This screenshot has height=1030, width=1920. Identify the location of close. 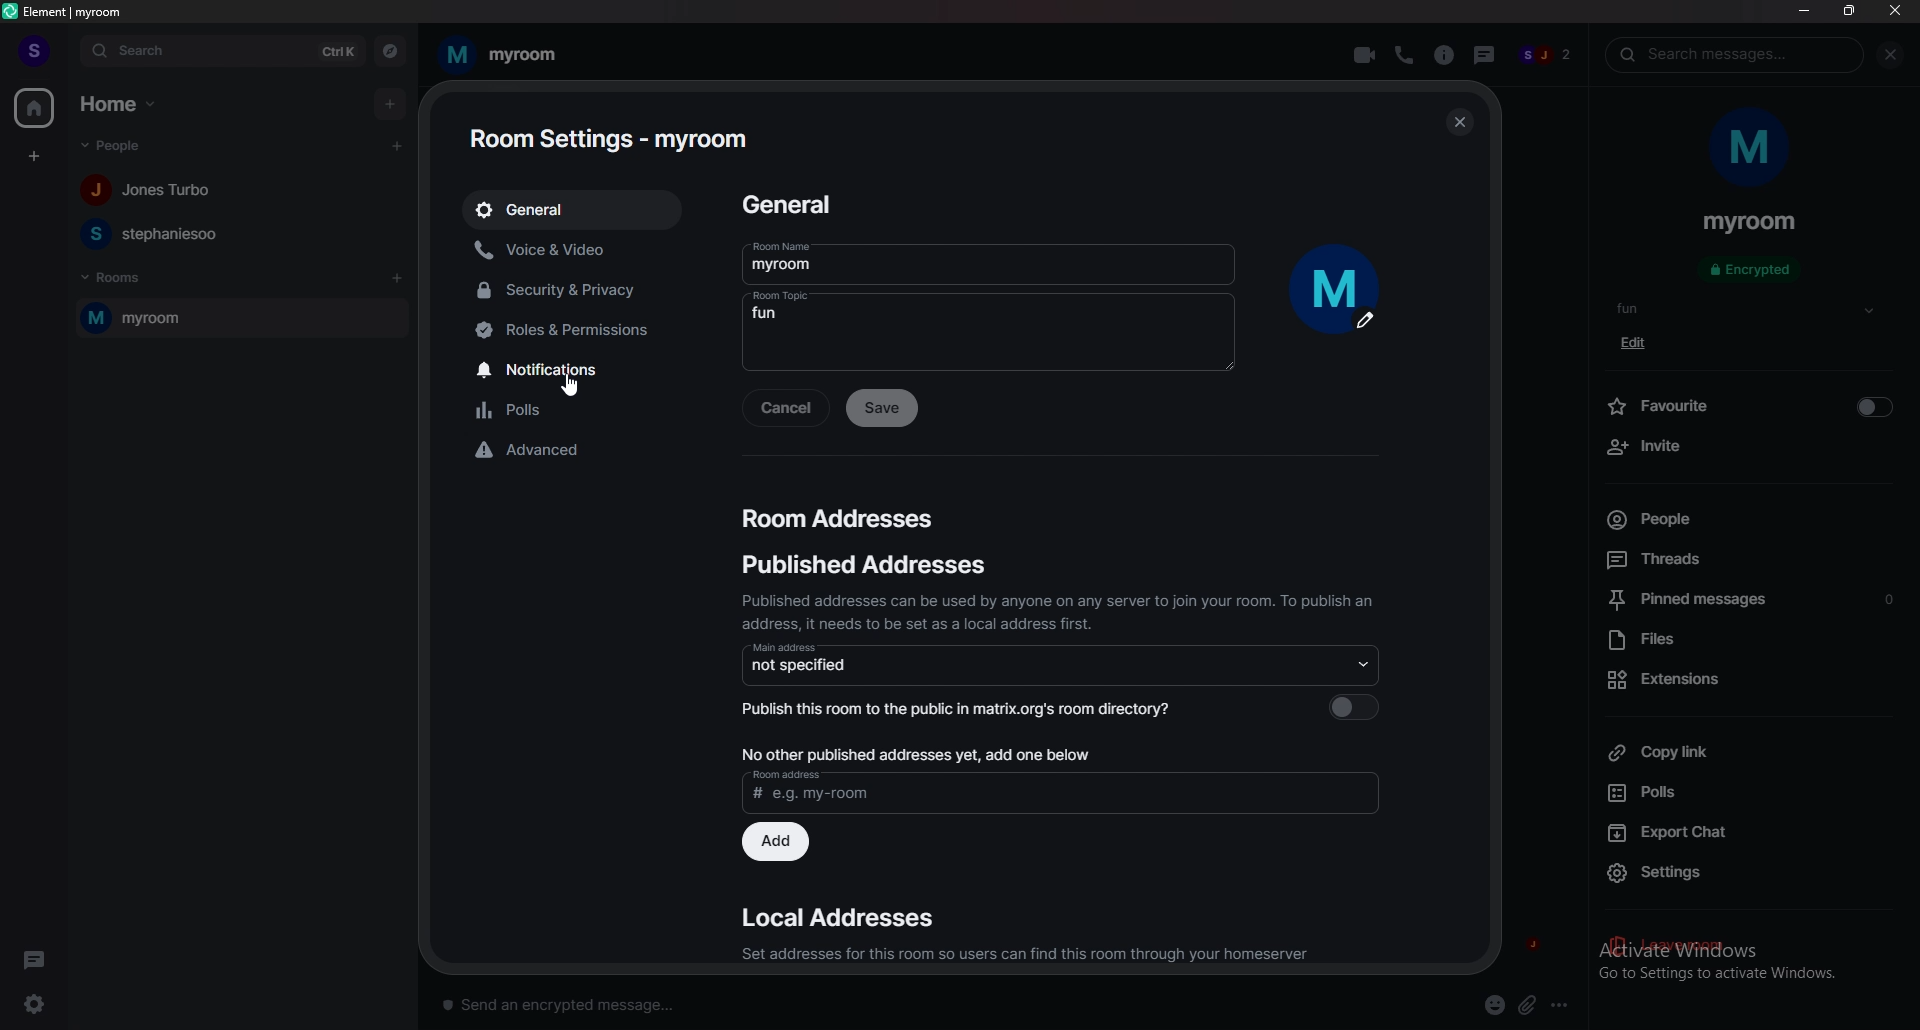
(1894, 10).